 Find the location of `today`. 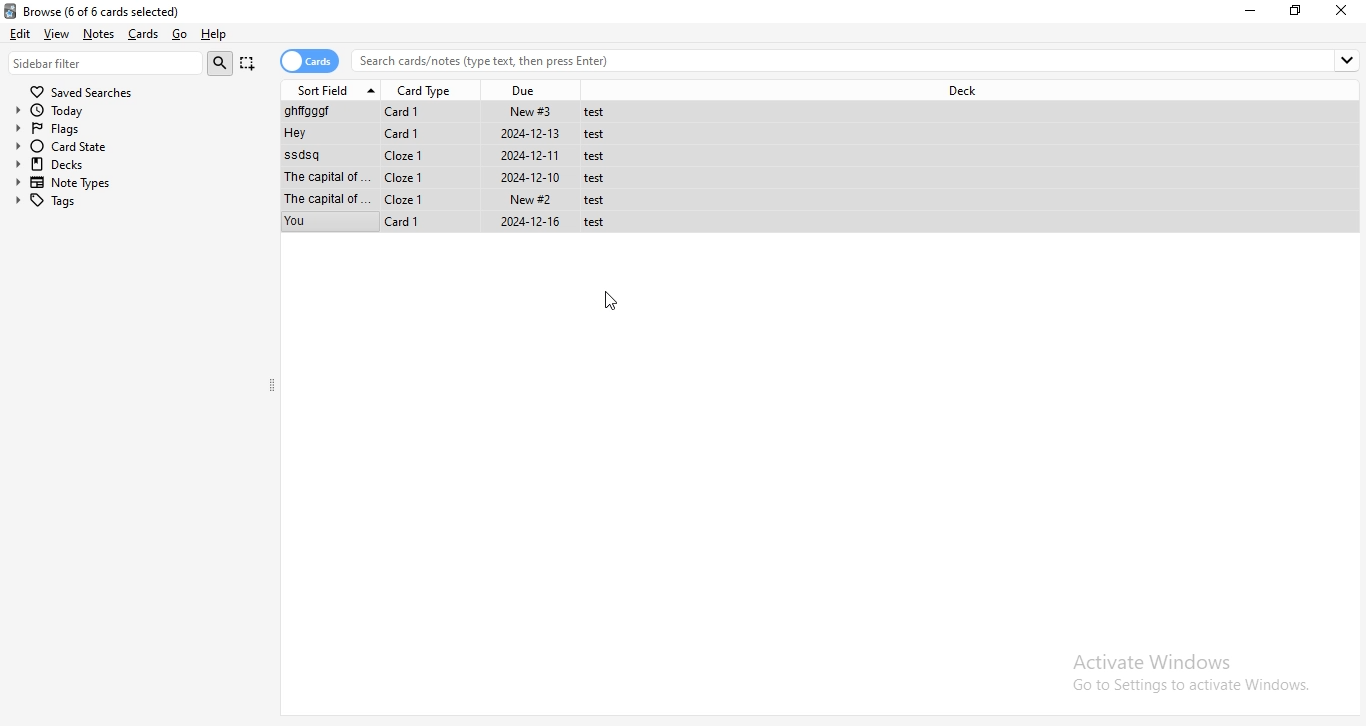

today is located at coordinates (131, 111).